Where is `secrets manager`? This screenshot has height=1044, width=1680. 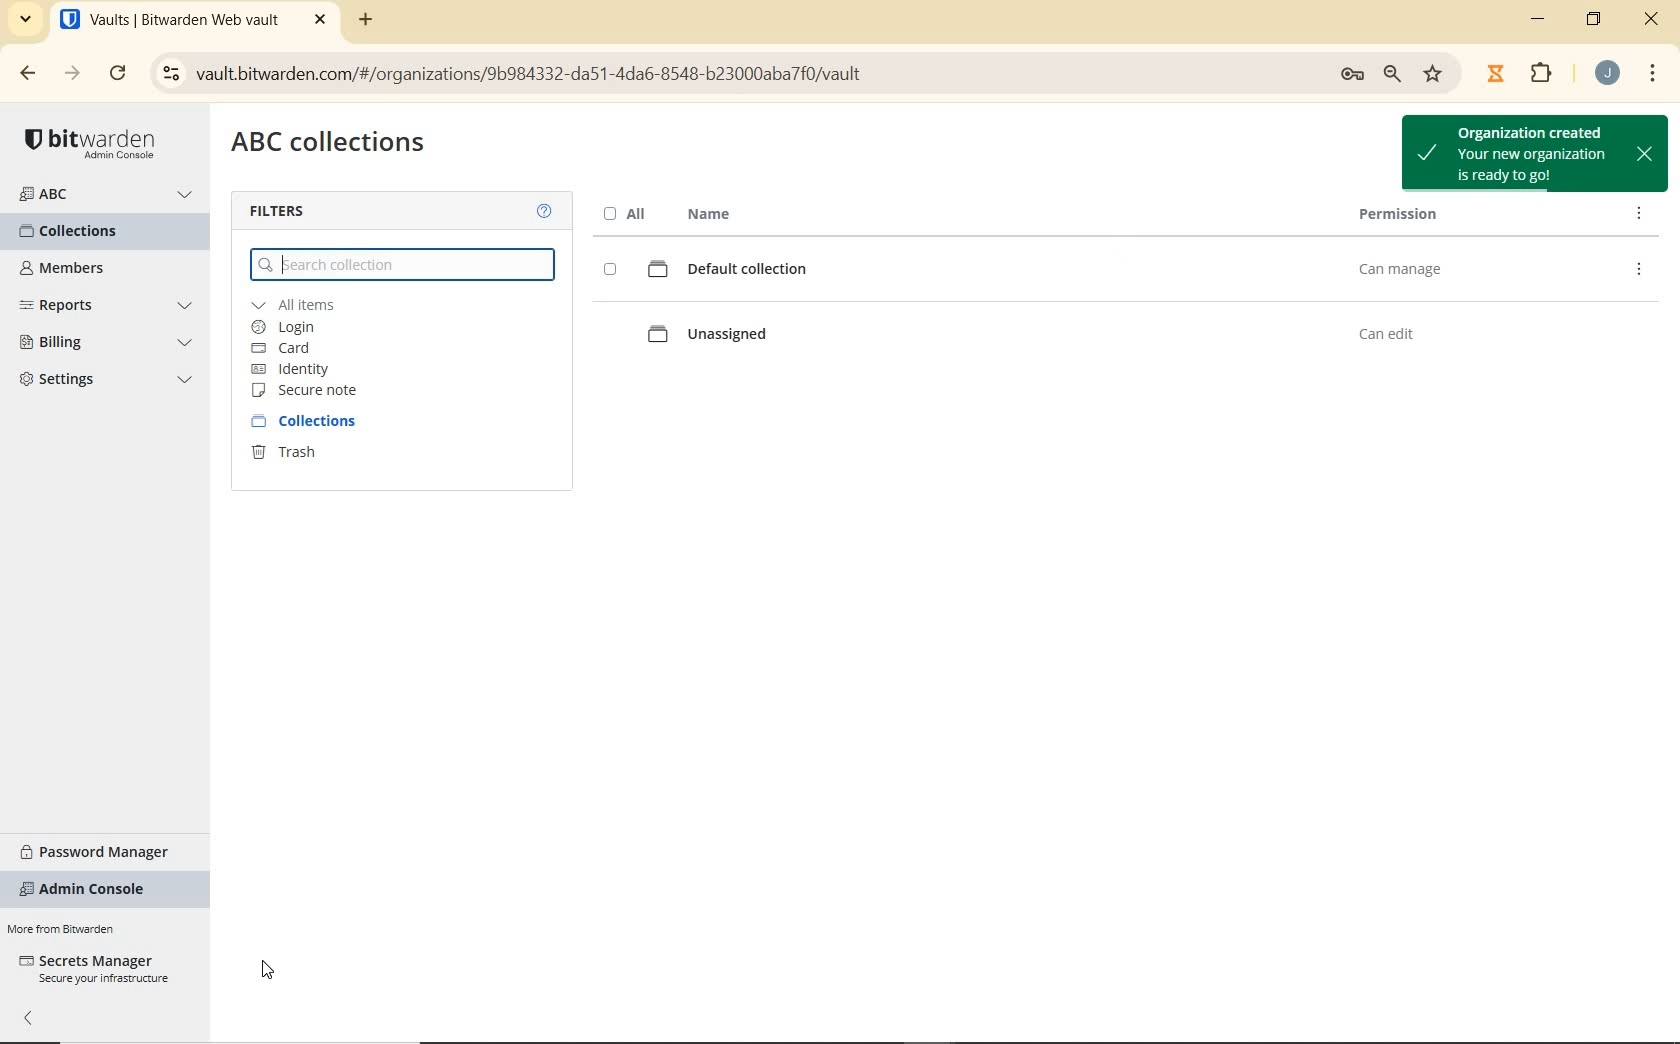
secrets manager is located at coordinates (94, 966).